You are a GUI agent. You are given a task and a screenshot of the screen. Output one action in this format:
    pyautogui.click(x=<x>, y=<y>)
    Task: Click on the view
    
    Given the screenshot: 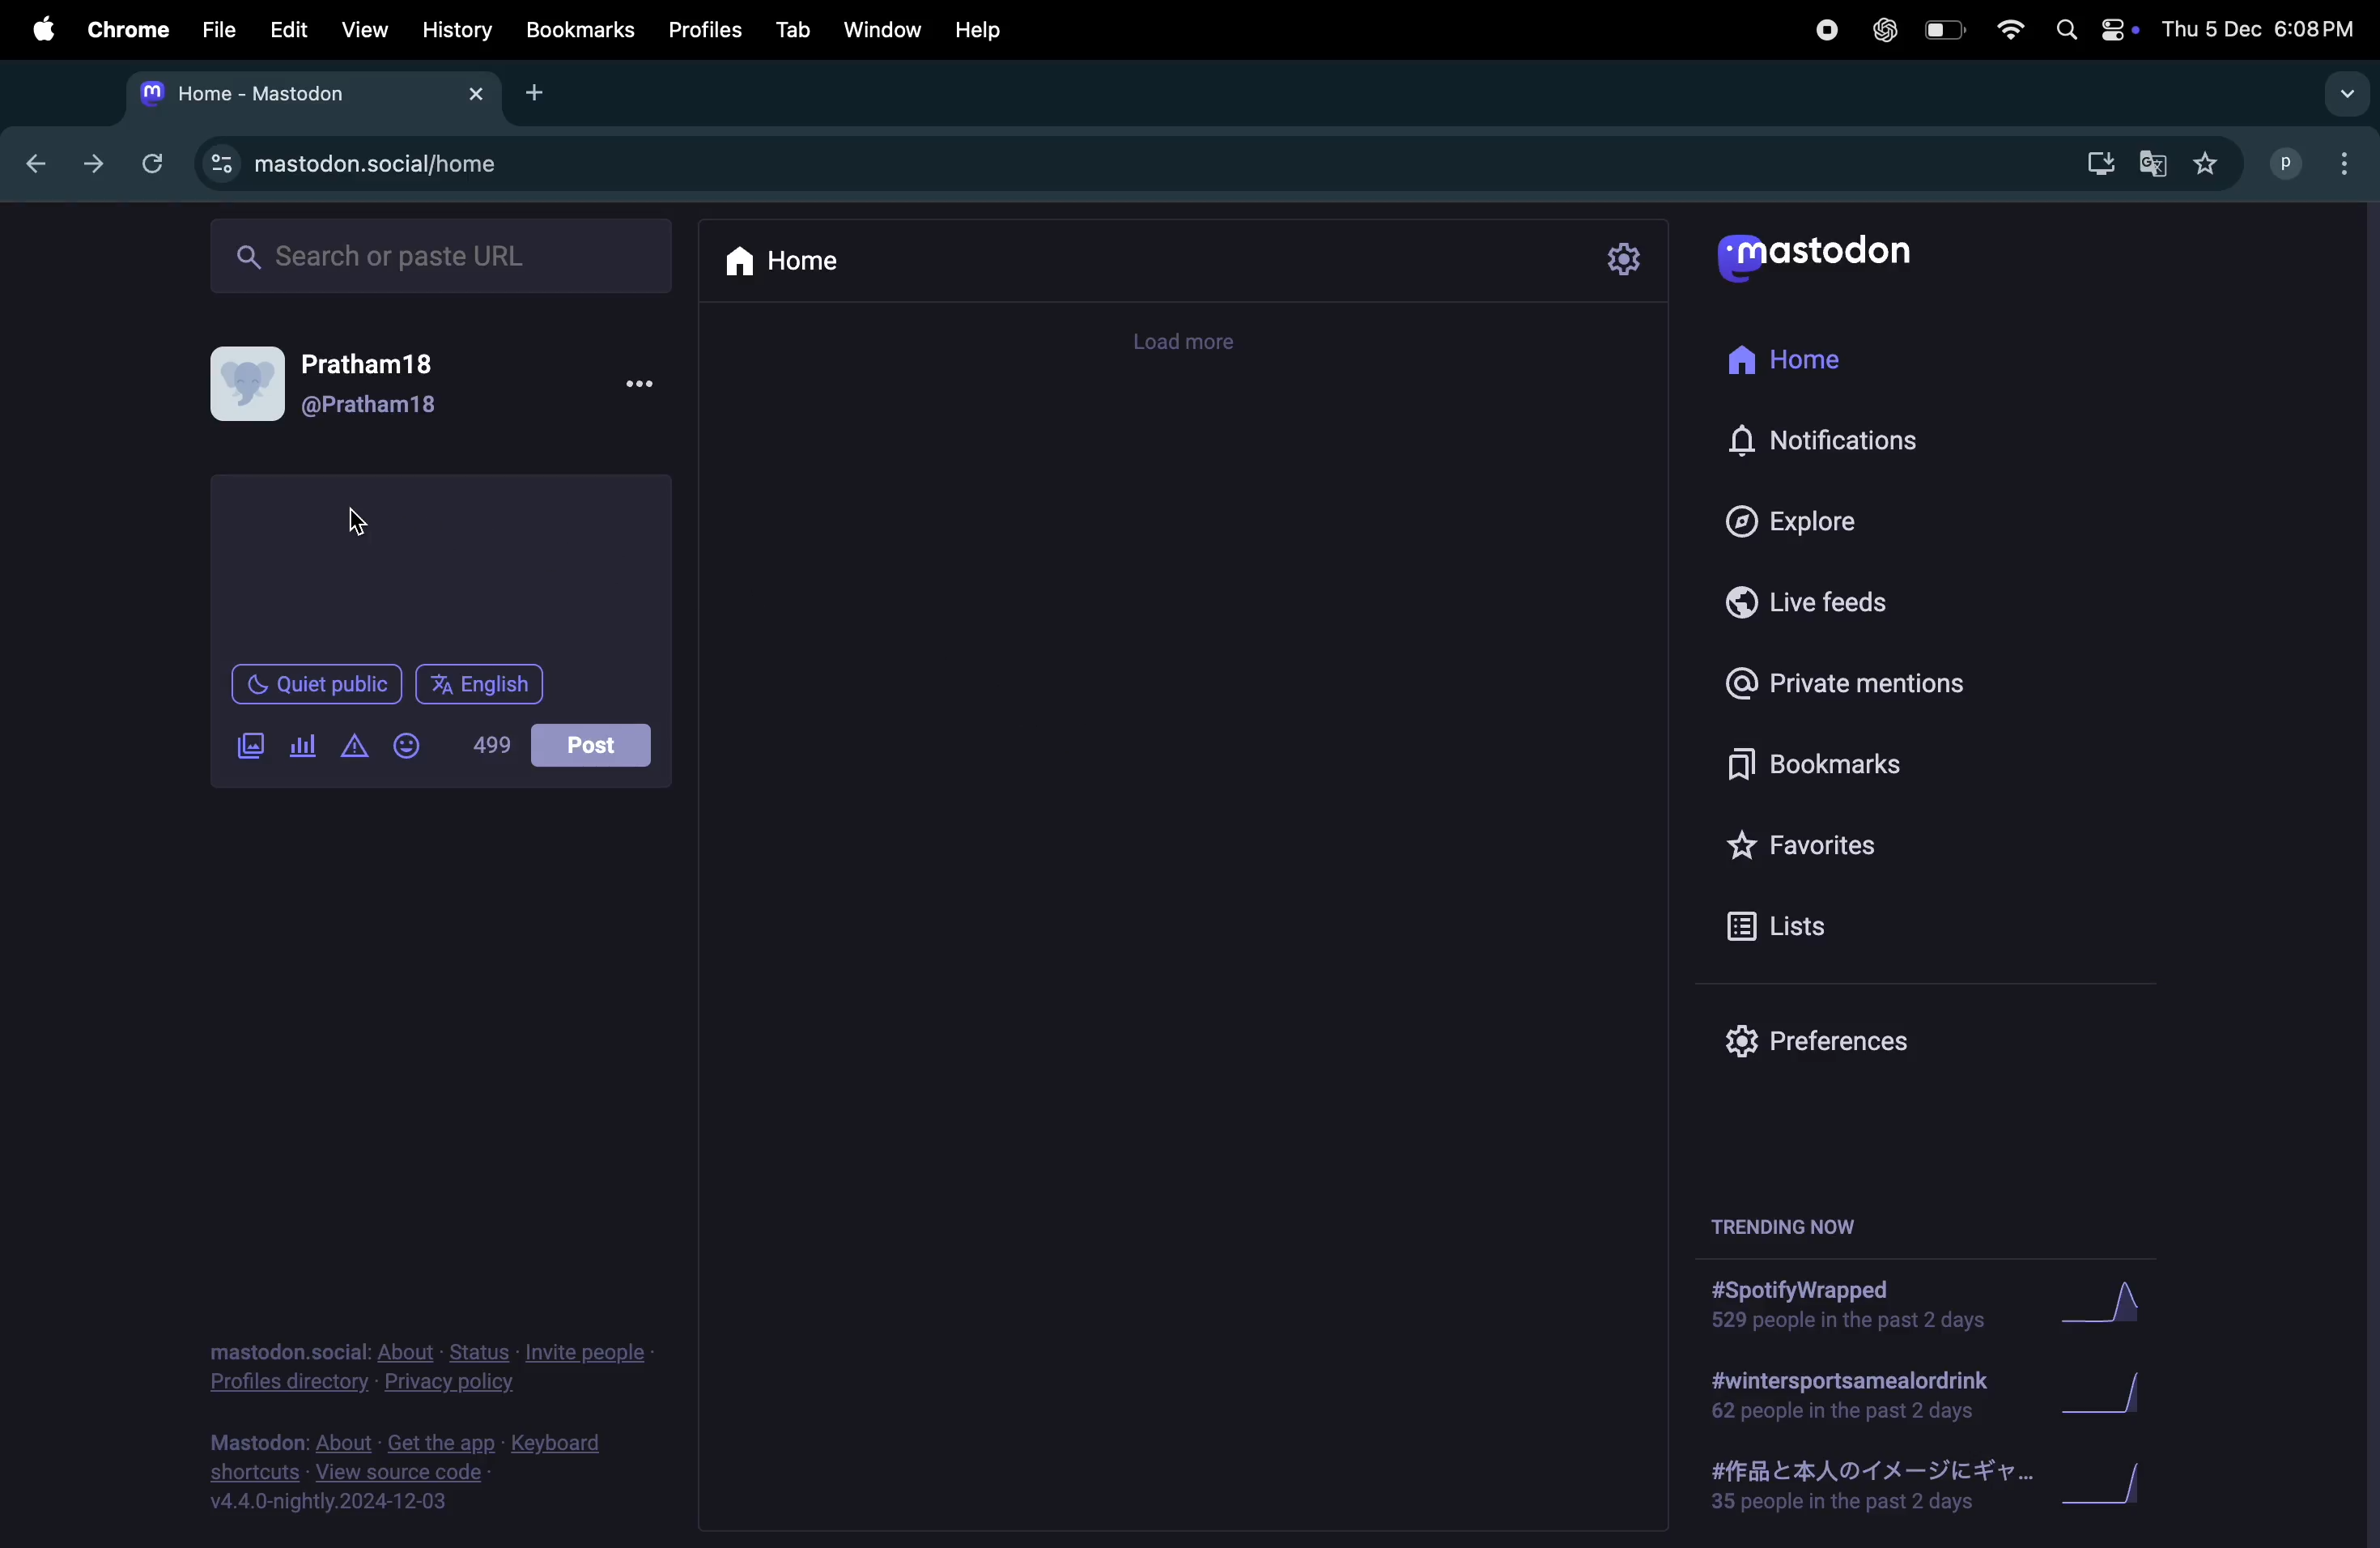 What is the action you would take?
    pyautogui.click(x=360, y=29)
    